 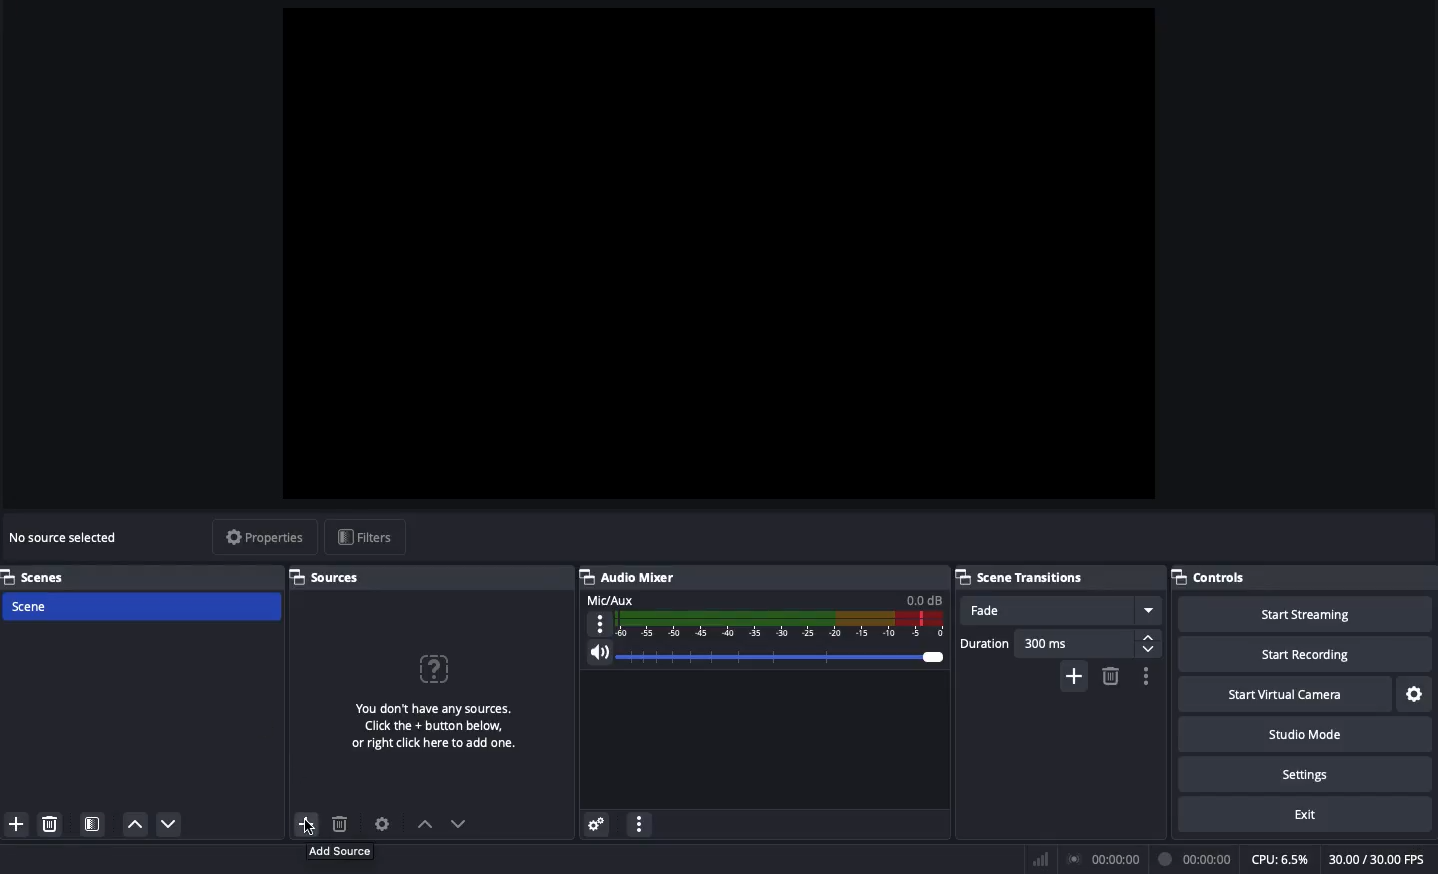 I want to click on Remove, so click(x=1111, y=676).